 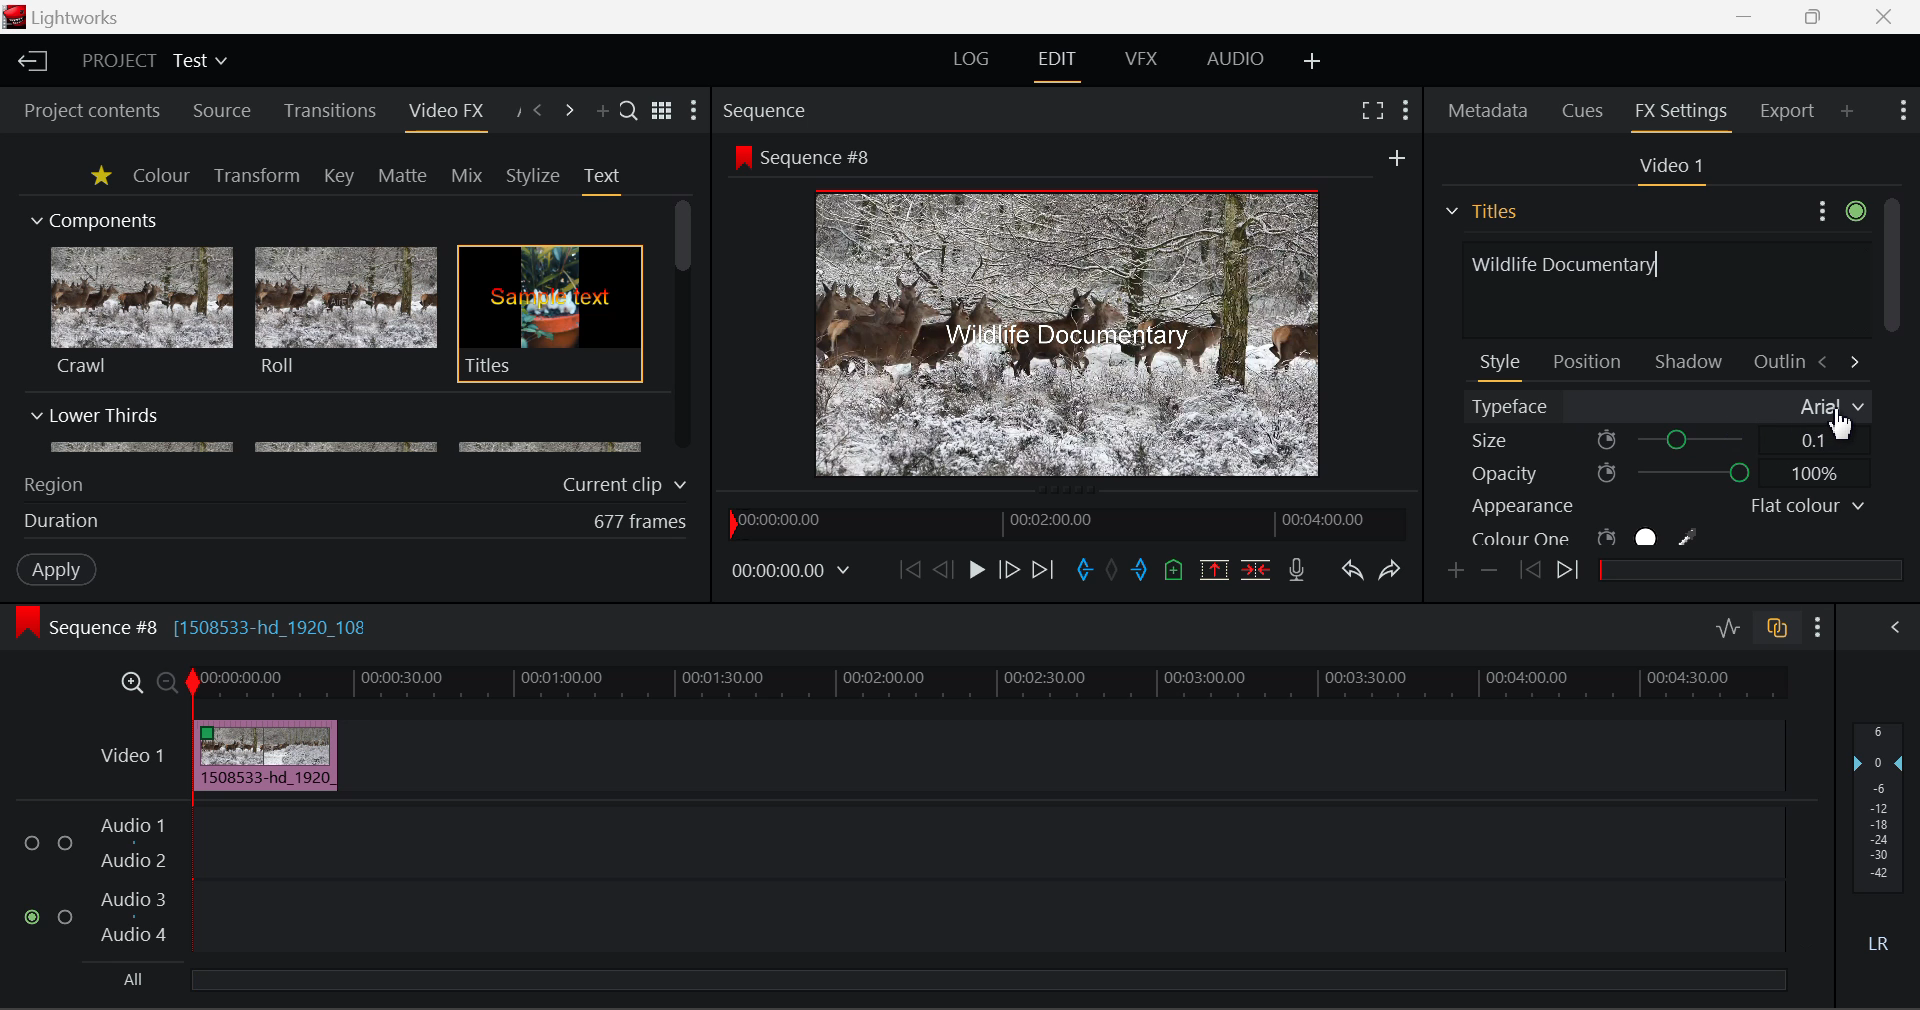 What do you see at coordinates (260, 756) in the screenshot?
I see `Clip Inserted` at bounding box center [260, 756].